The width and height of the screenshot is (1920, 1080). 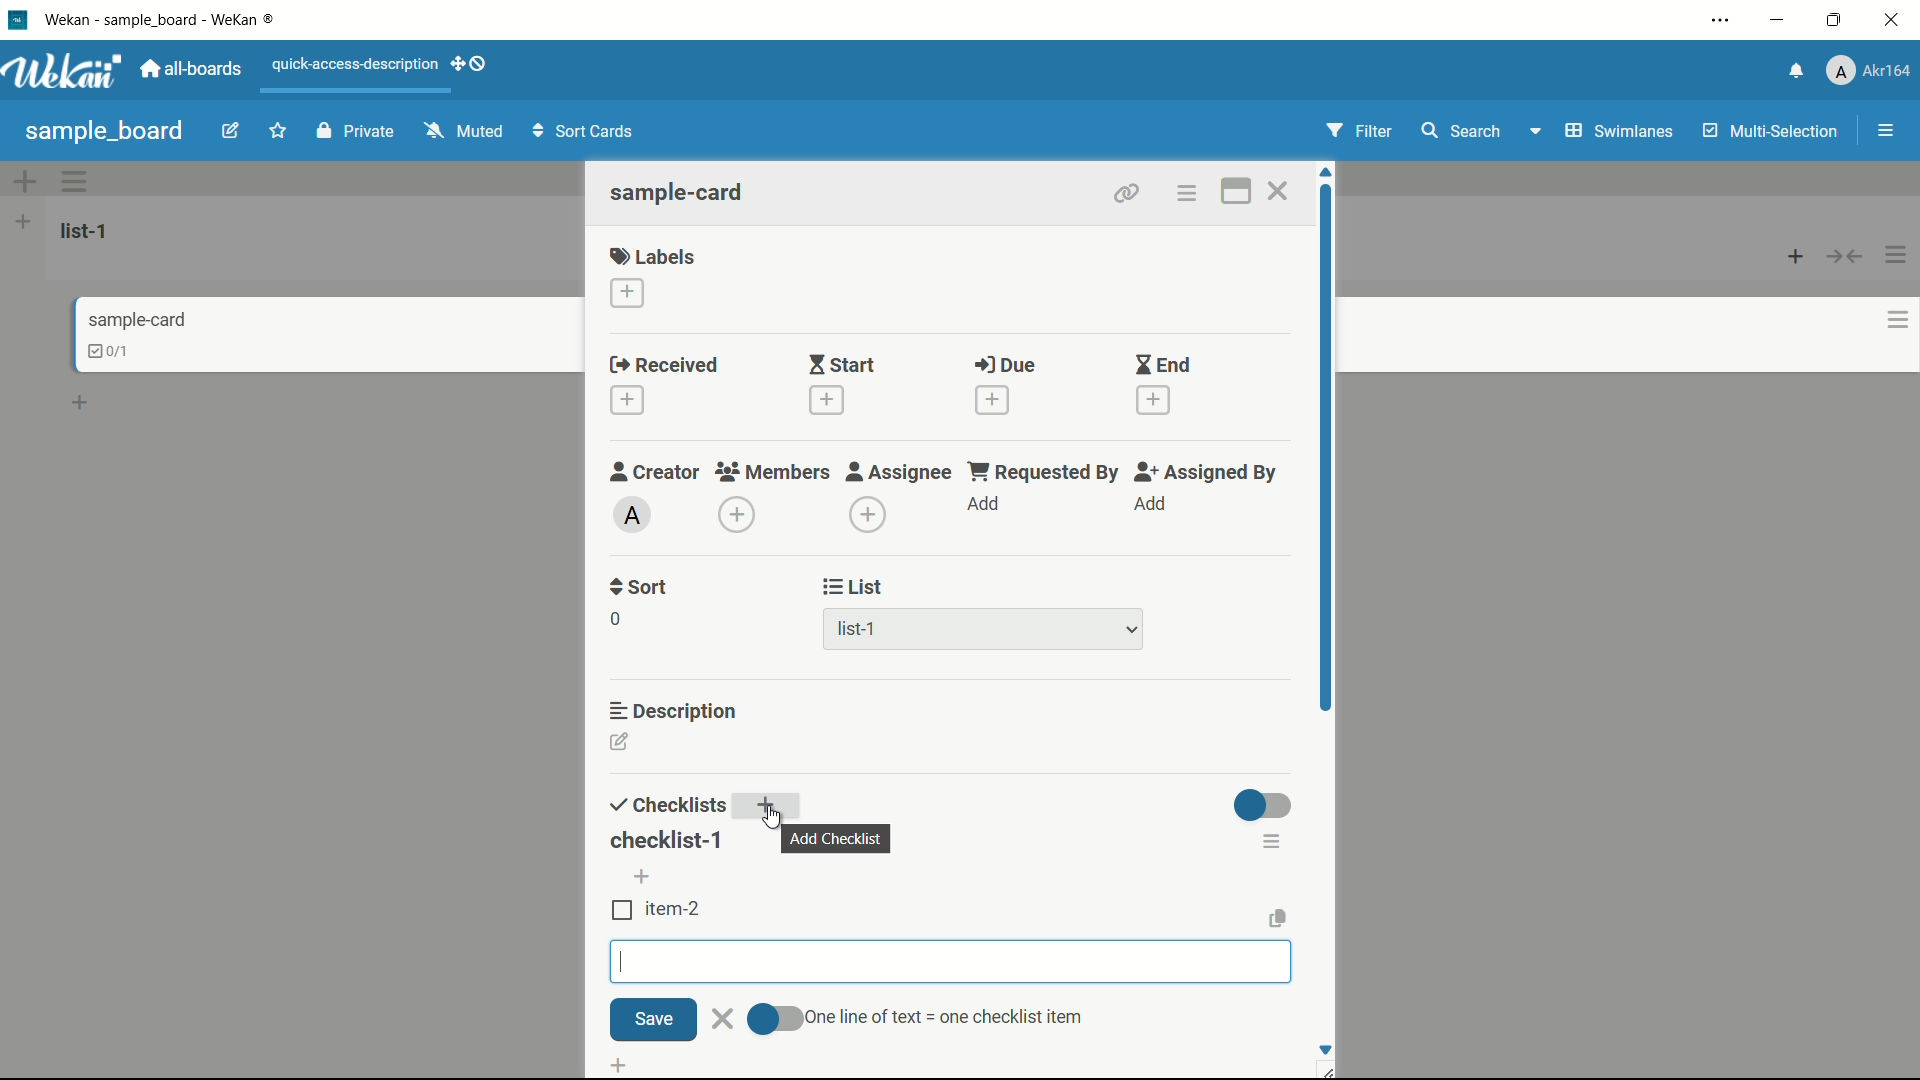 I want to click on add checklist, so click(x=622, y=1063).